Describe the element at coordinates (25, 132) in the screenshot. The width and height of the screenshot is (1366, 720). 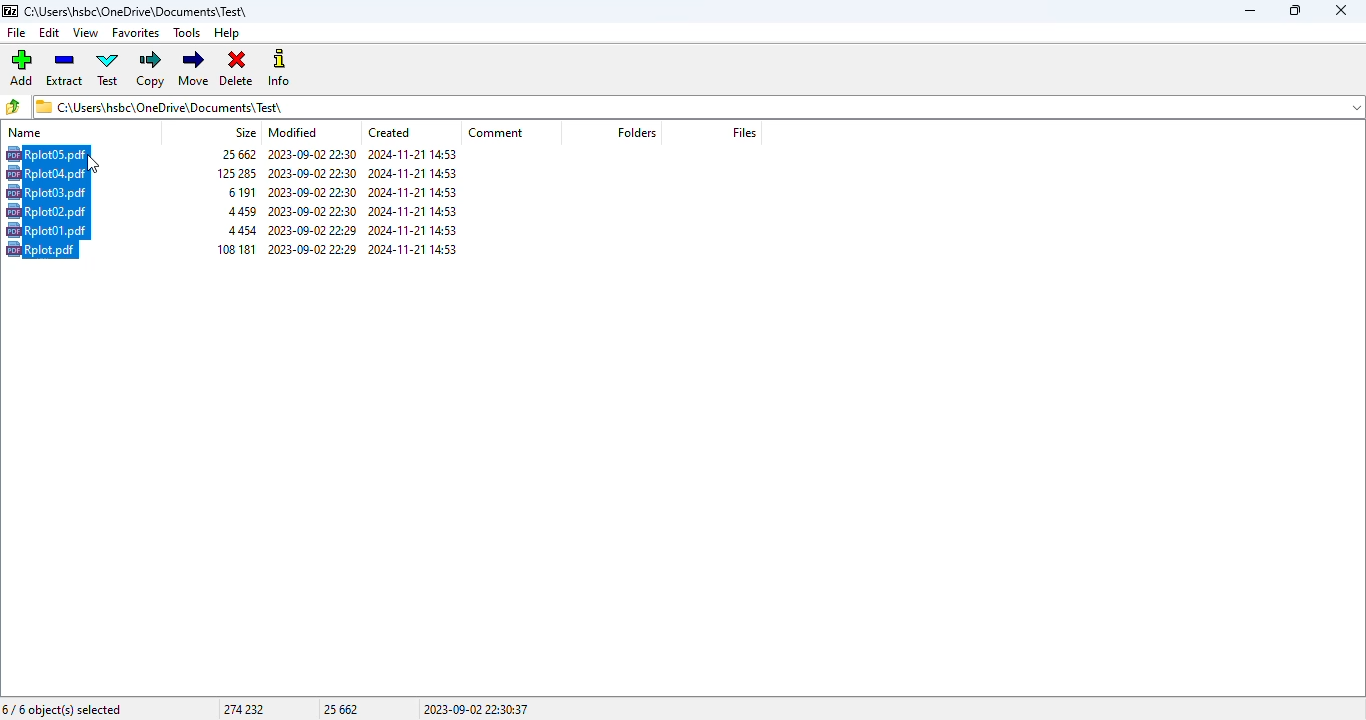
I see `name` at that location.